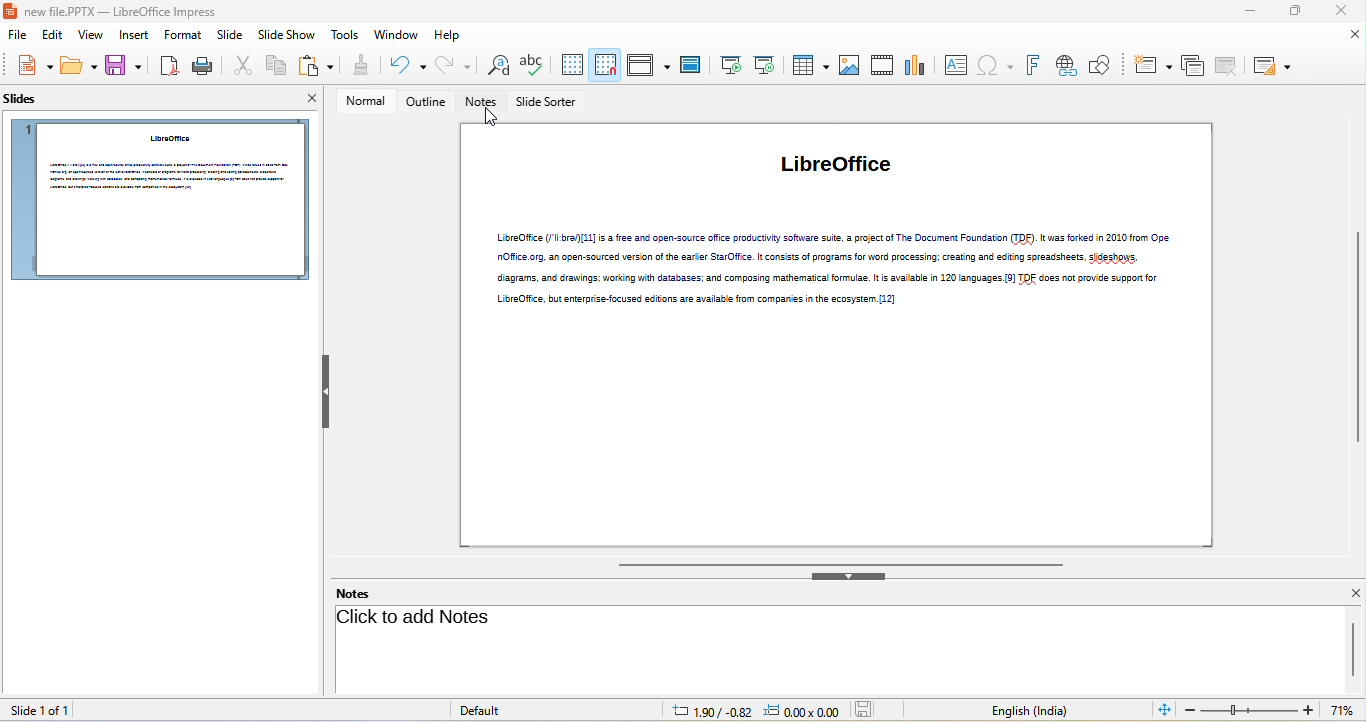  Describe the element at coordinates (487, 710) in the screenshot. I see `default` at that location.